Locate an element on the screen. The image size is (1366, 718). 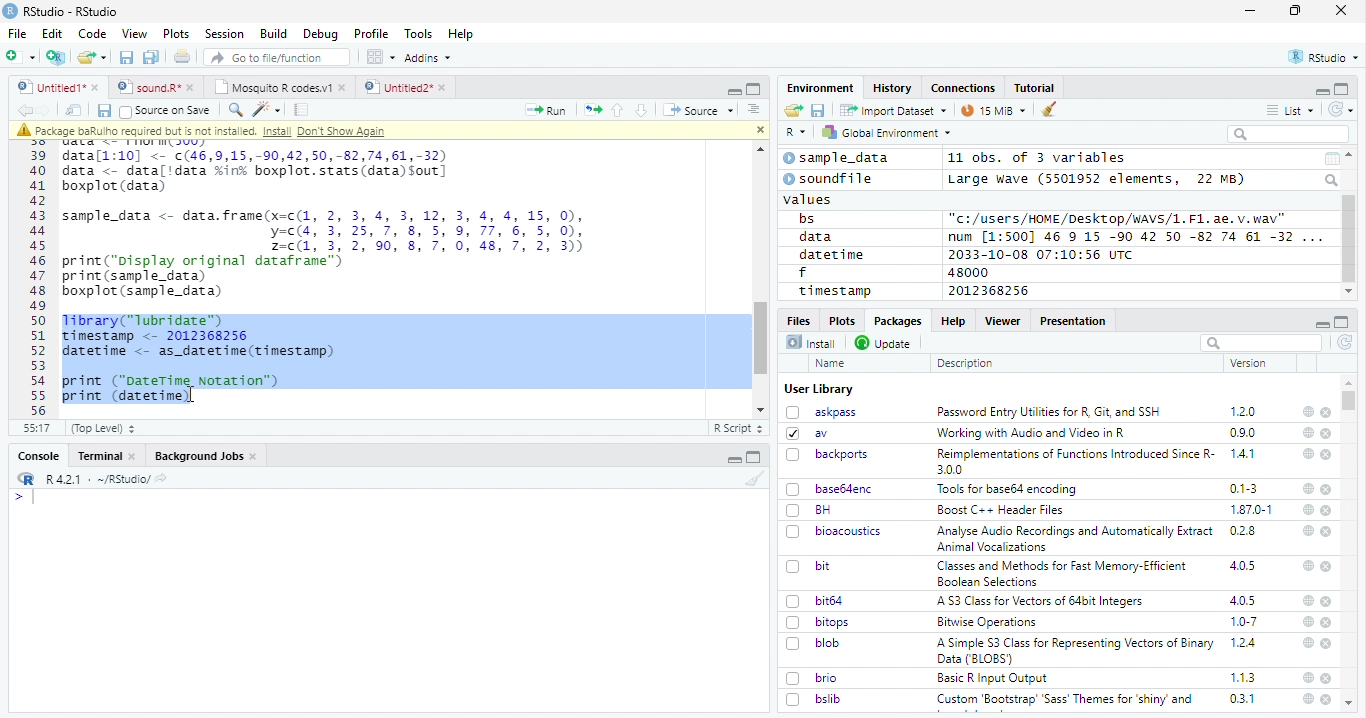
bit is located at coordinates (809, 567).